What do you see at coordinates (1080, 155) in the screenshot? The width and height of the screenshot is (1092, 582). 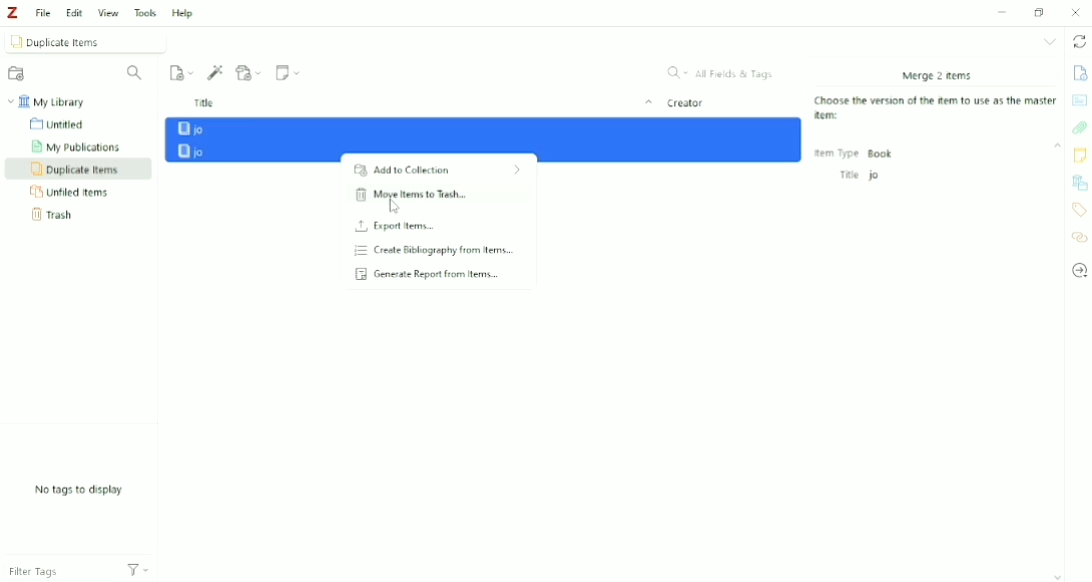 I see `Notes` at bounding box center [1080, 155].